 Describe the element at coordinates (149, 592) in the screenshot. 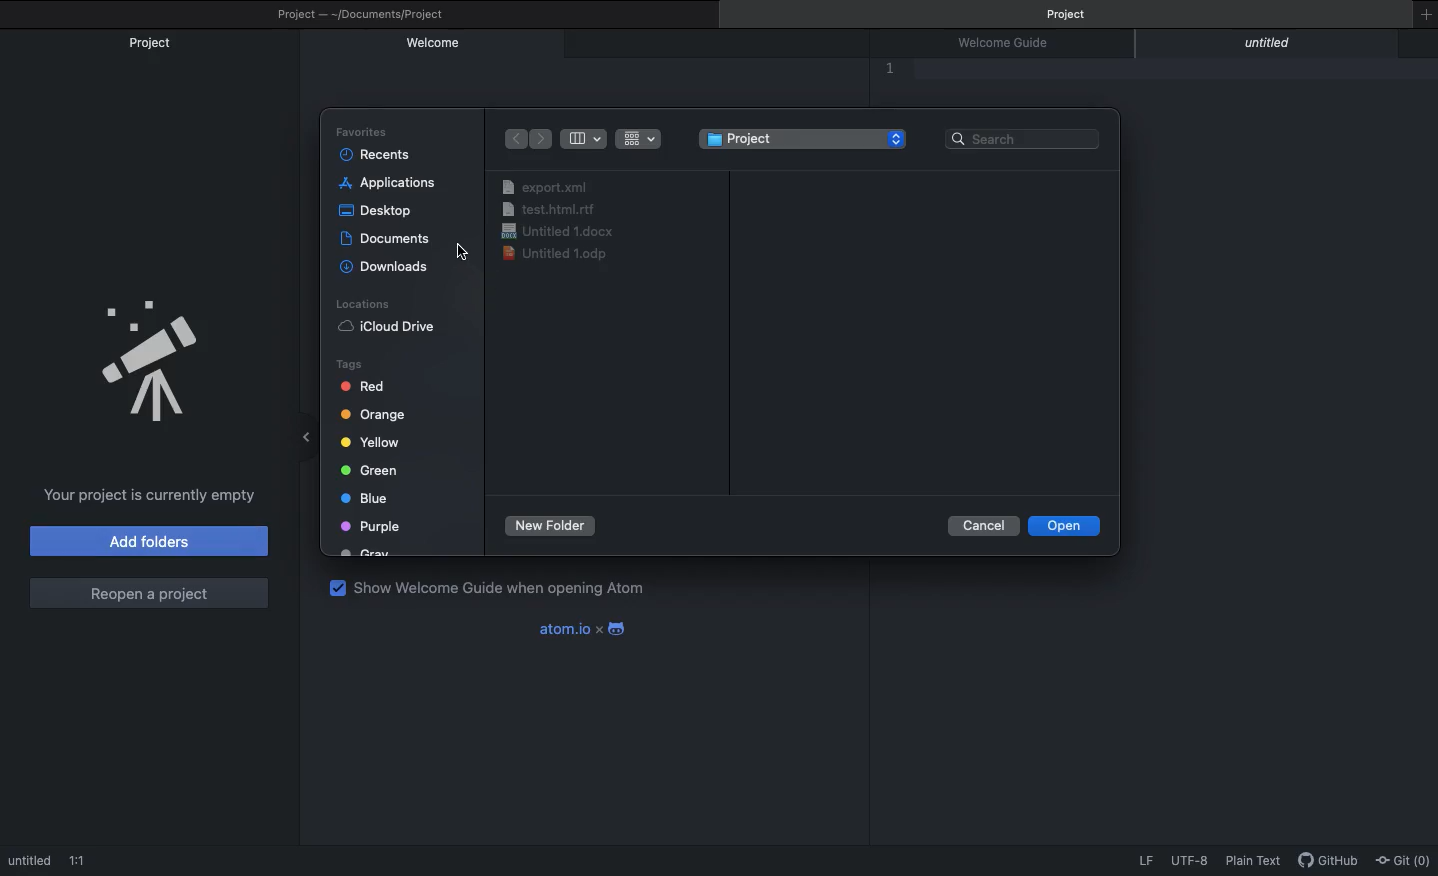

I see `Reopen a project` at that location.